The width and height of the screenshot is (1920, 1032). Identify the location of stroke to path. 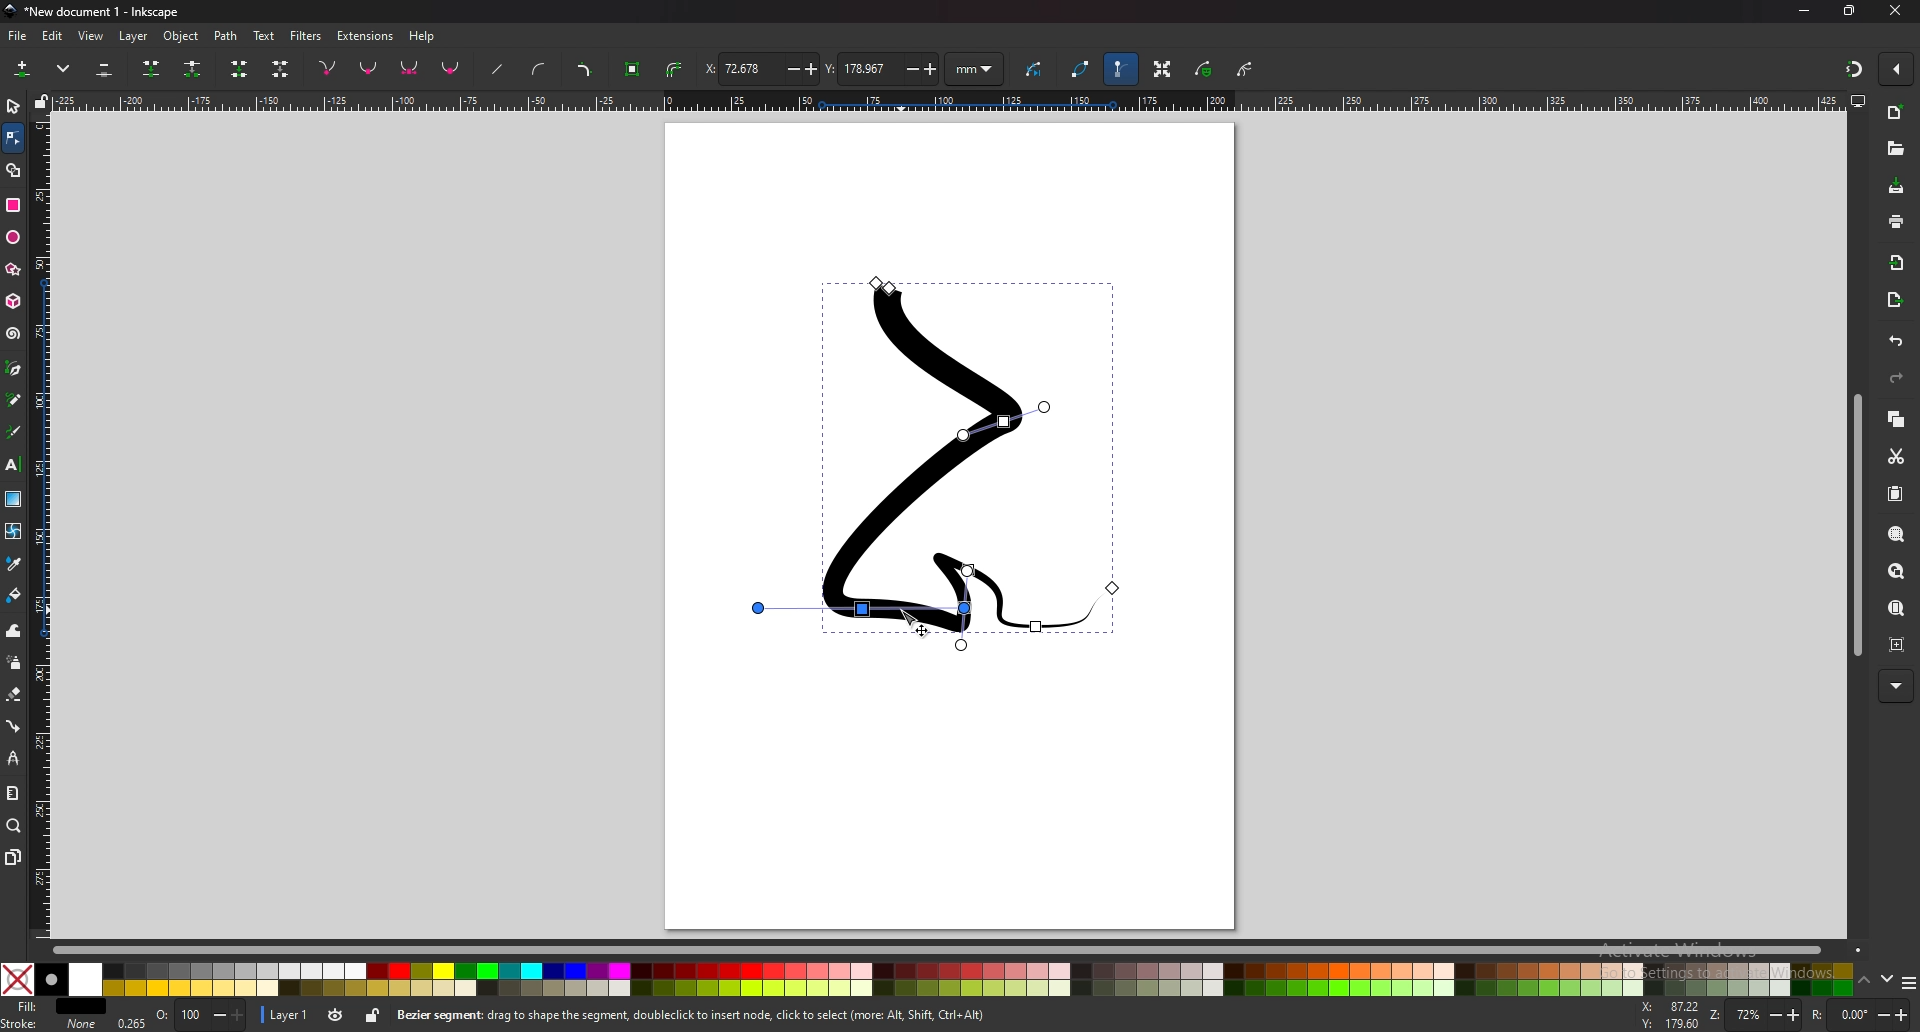
(675, 68).